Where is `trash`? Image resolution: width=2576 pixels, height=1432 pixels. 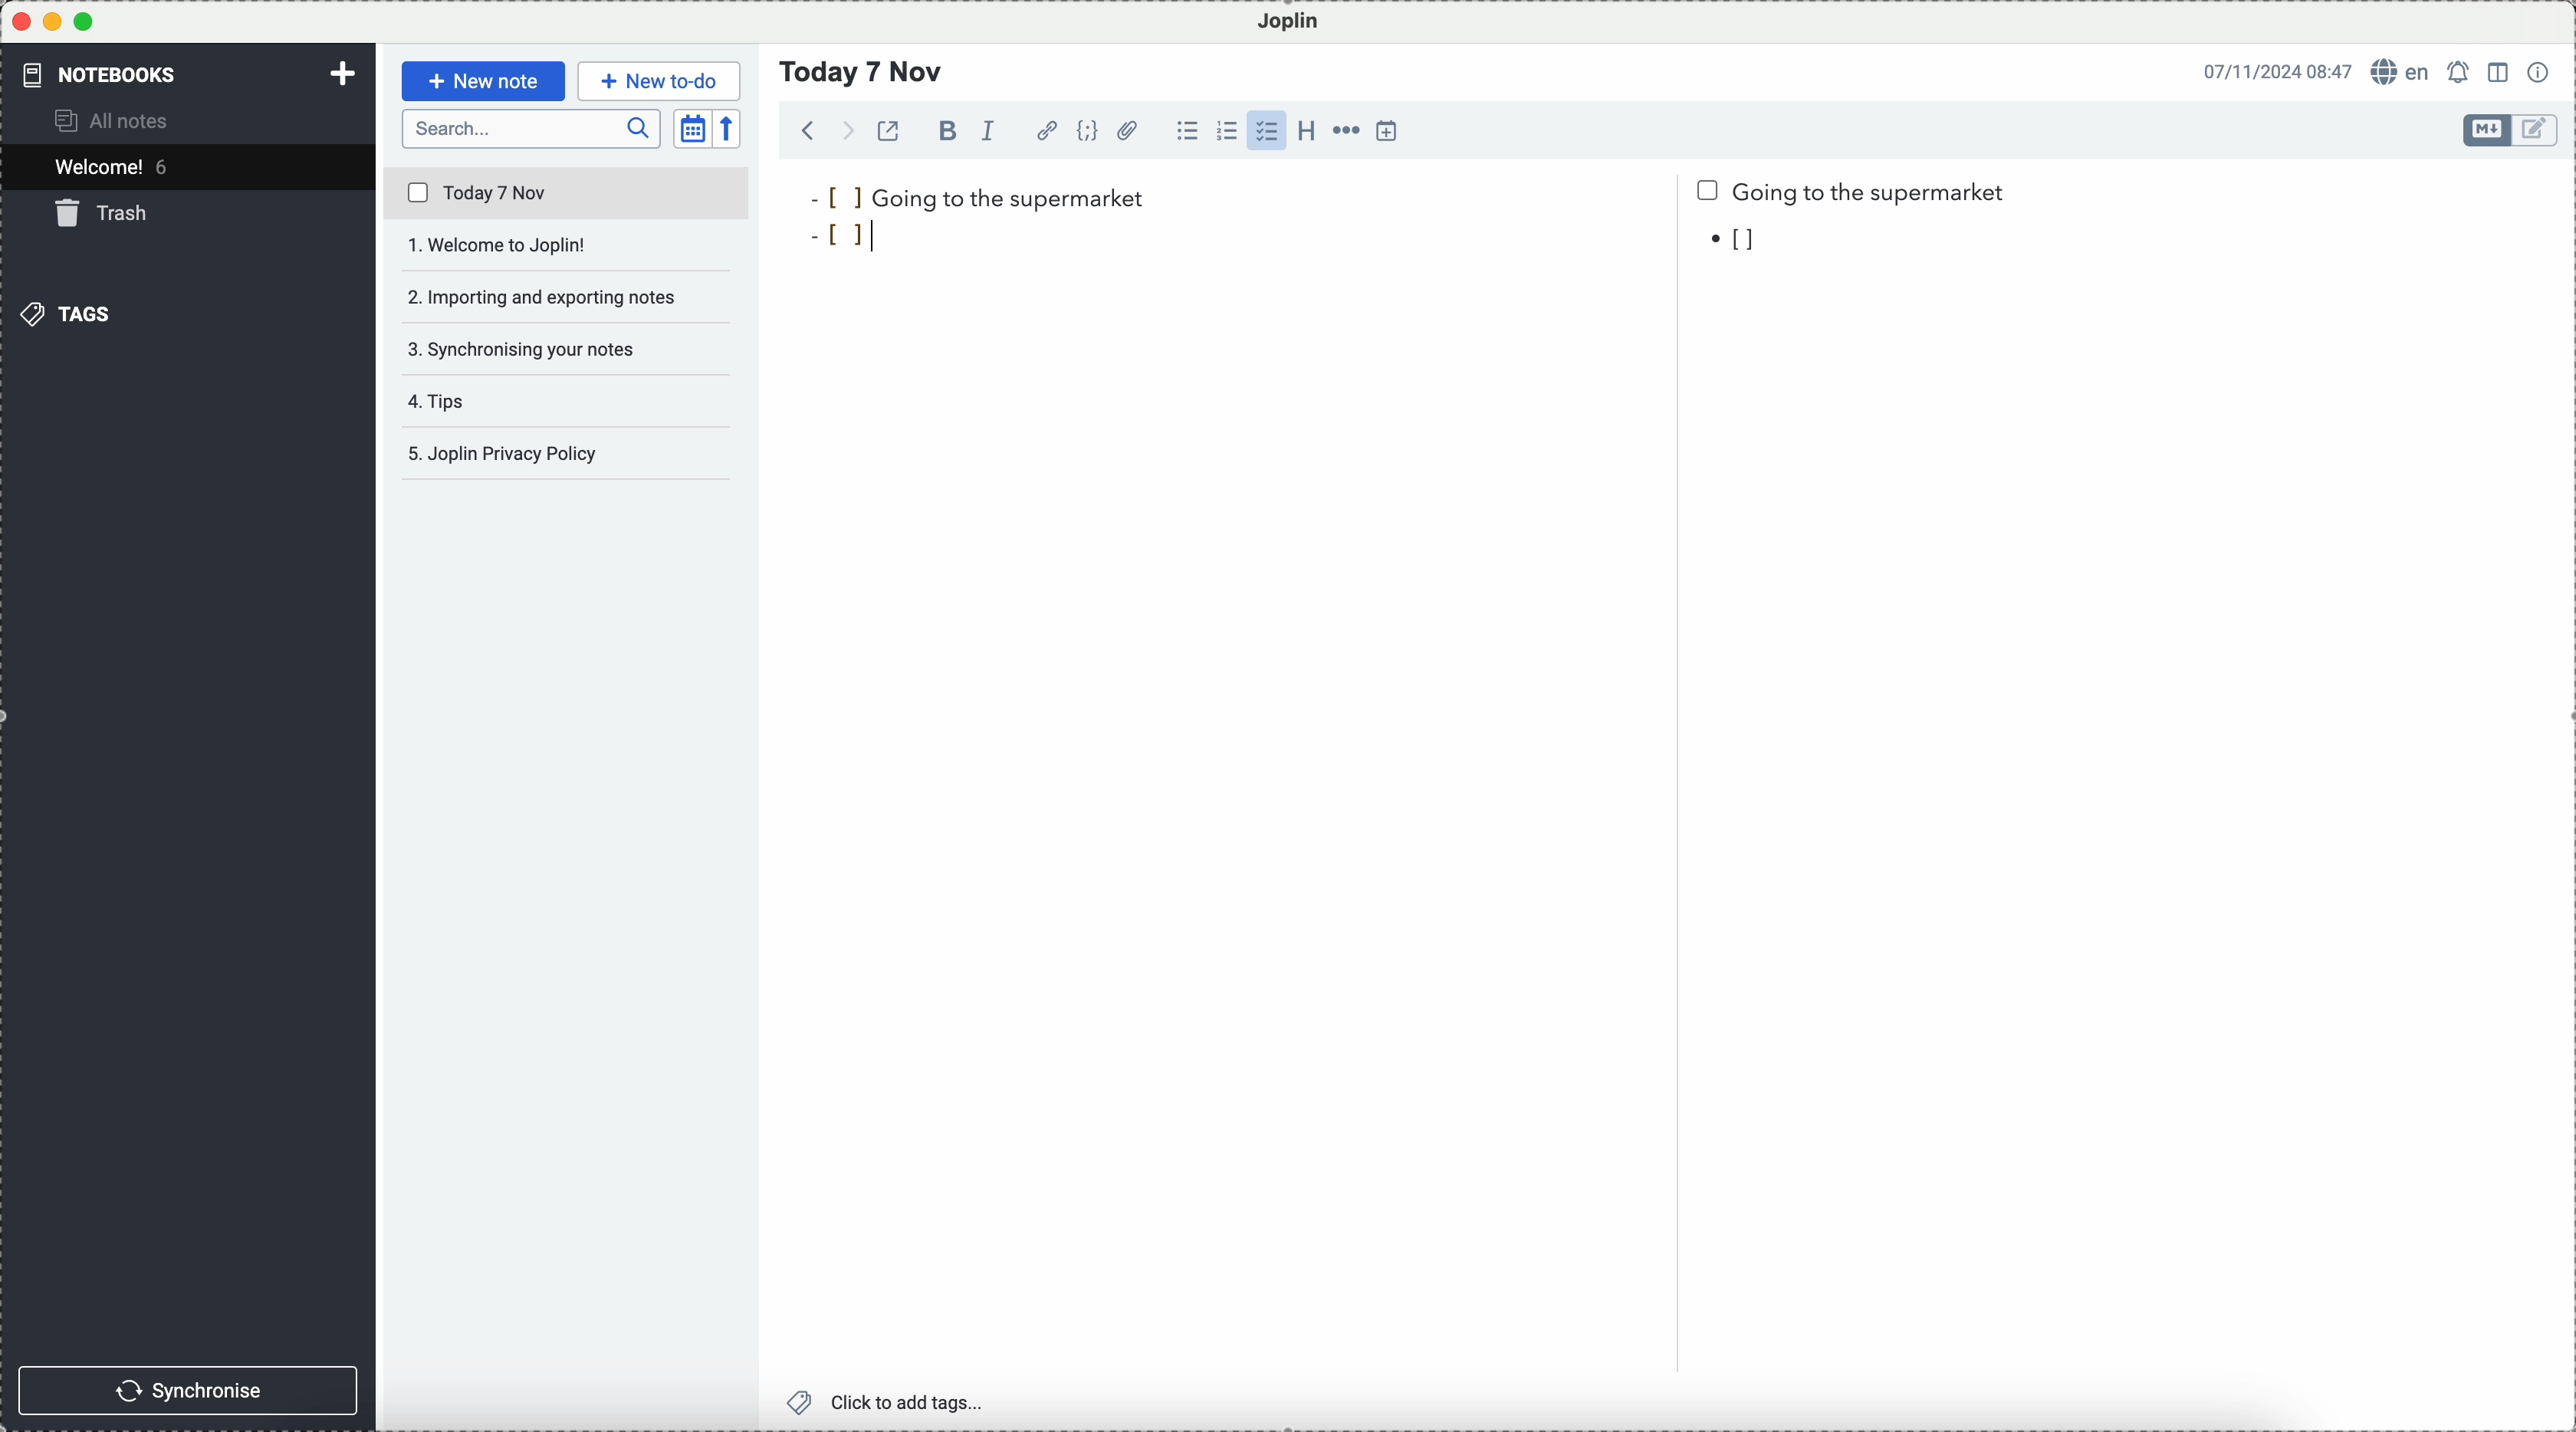 trash is located at coordinates (106, 213).